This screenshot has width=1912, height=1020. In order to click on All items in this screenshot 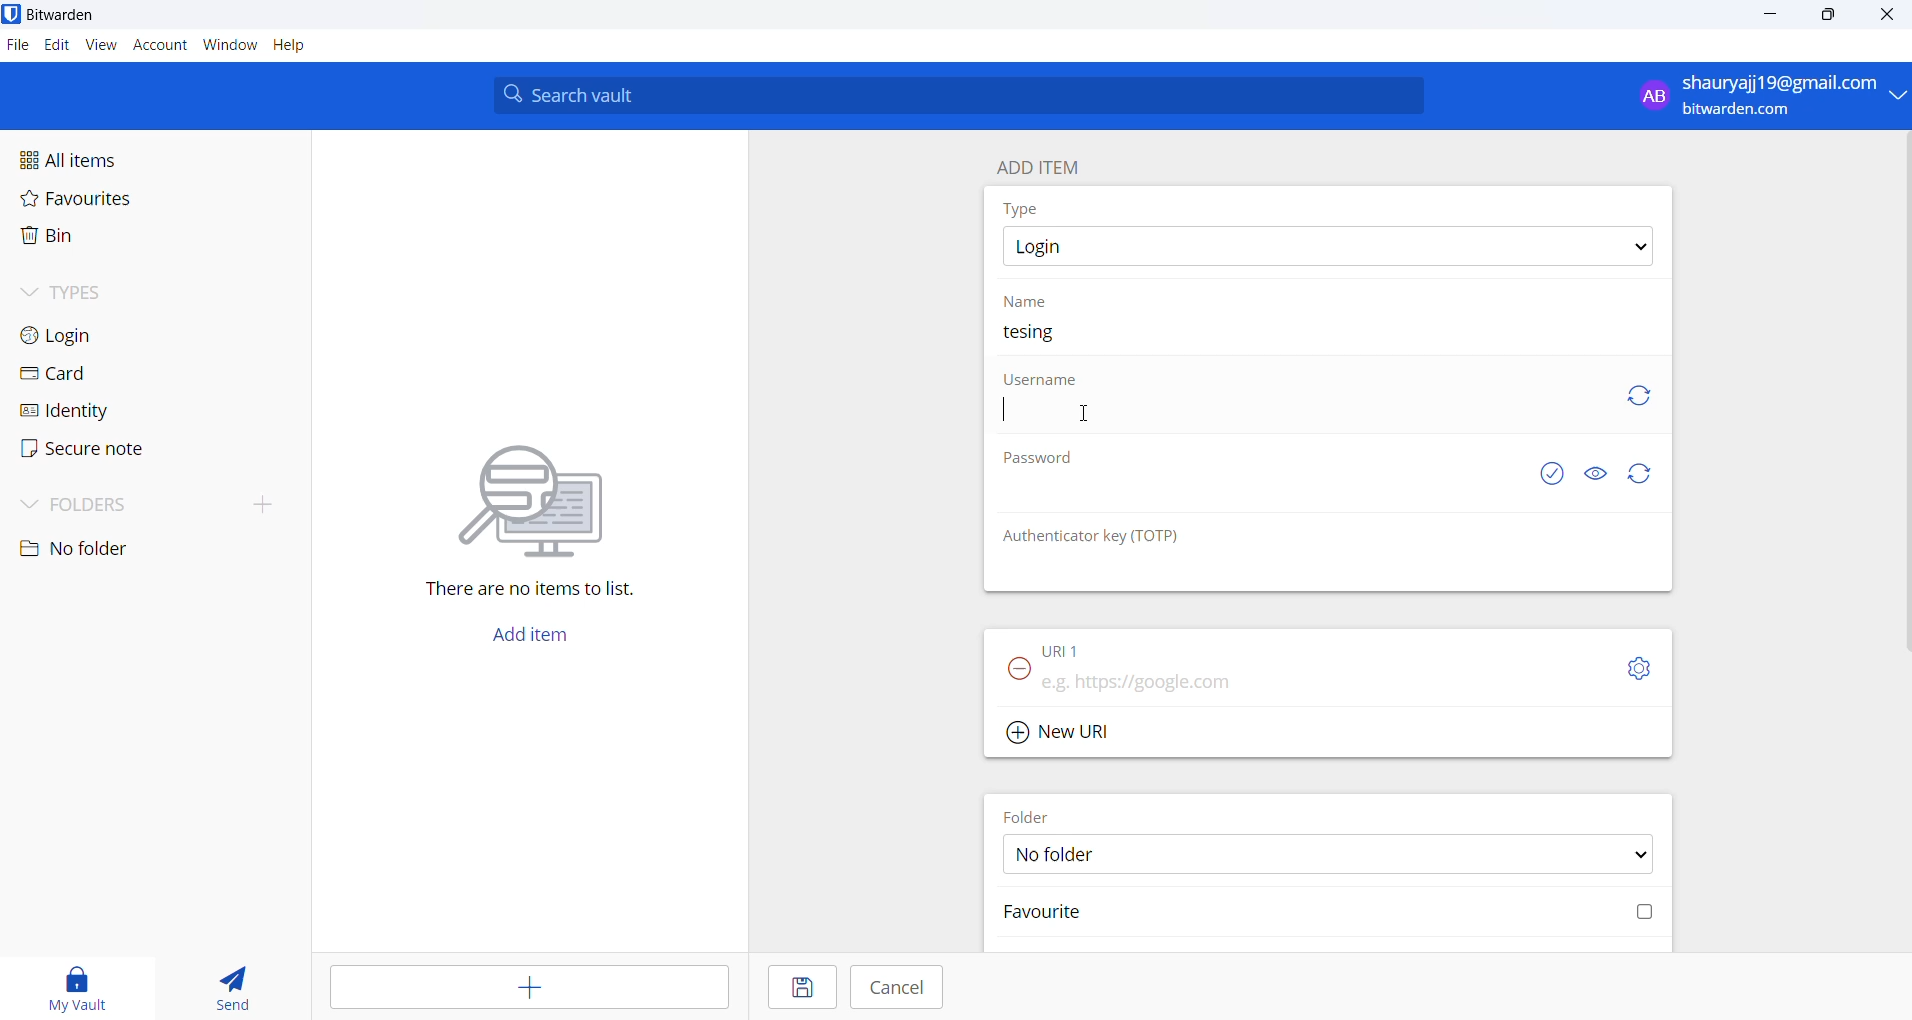, I will do `click(114, 158)`.